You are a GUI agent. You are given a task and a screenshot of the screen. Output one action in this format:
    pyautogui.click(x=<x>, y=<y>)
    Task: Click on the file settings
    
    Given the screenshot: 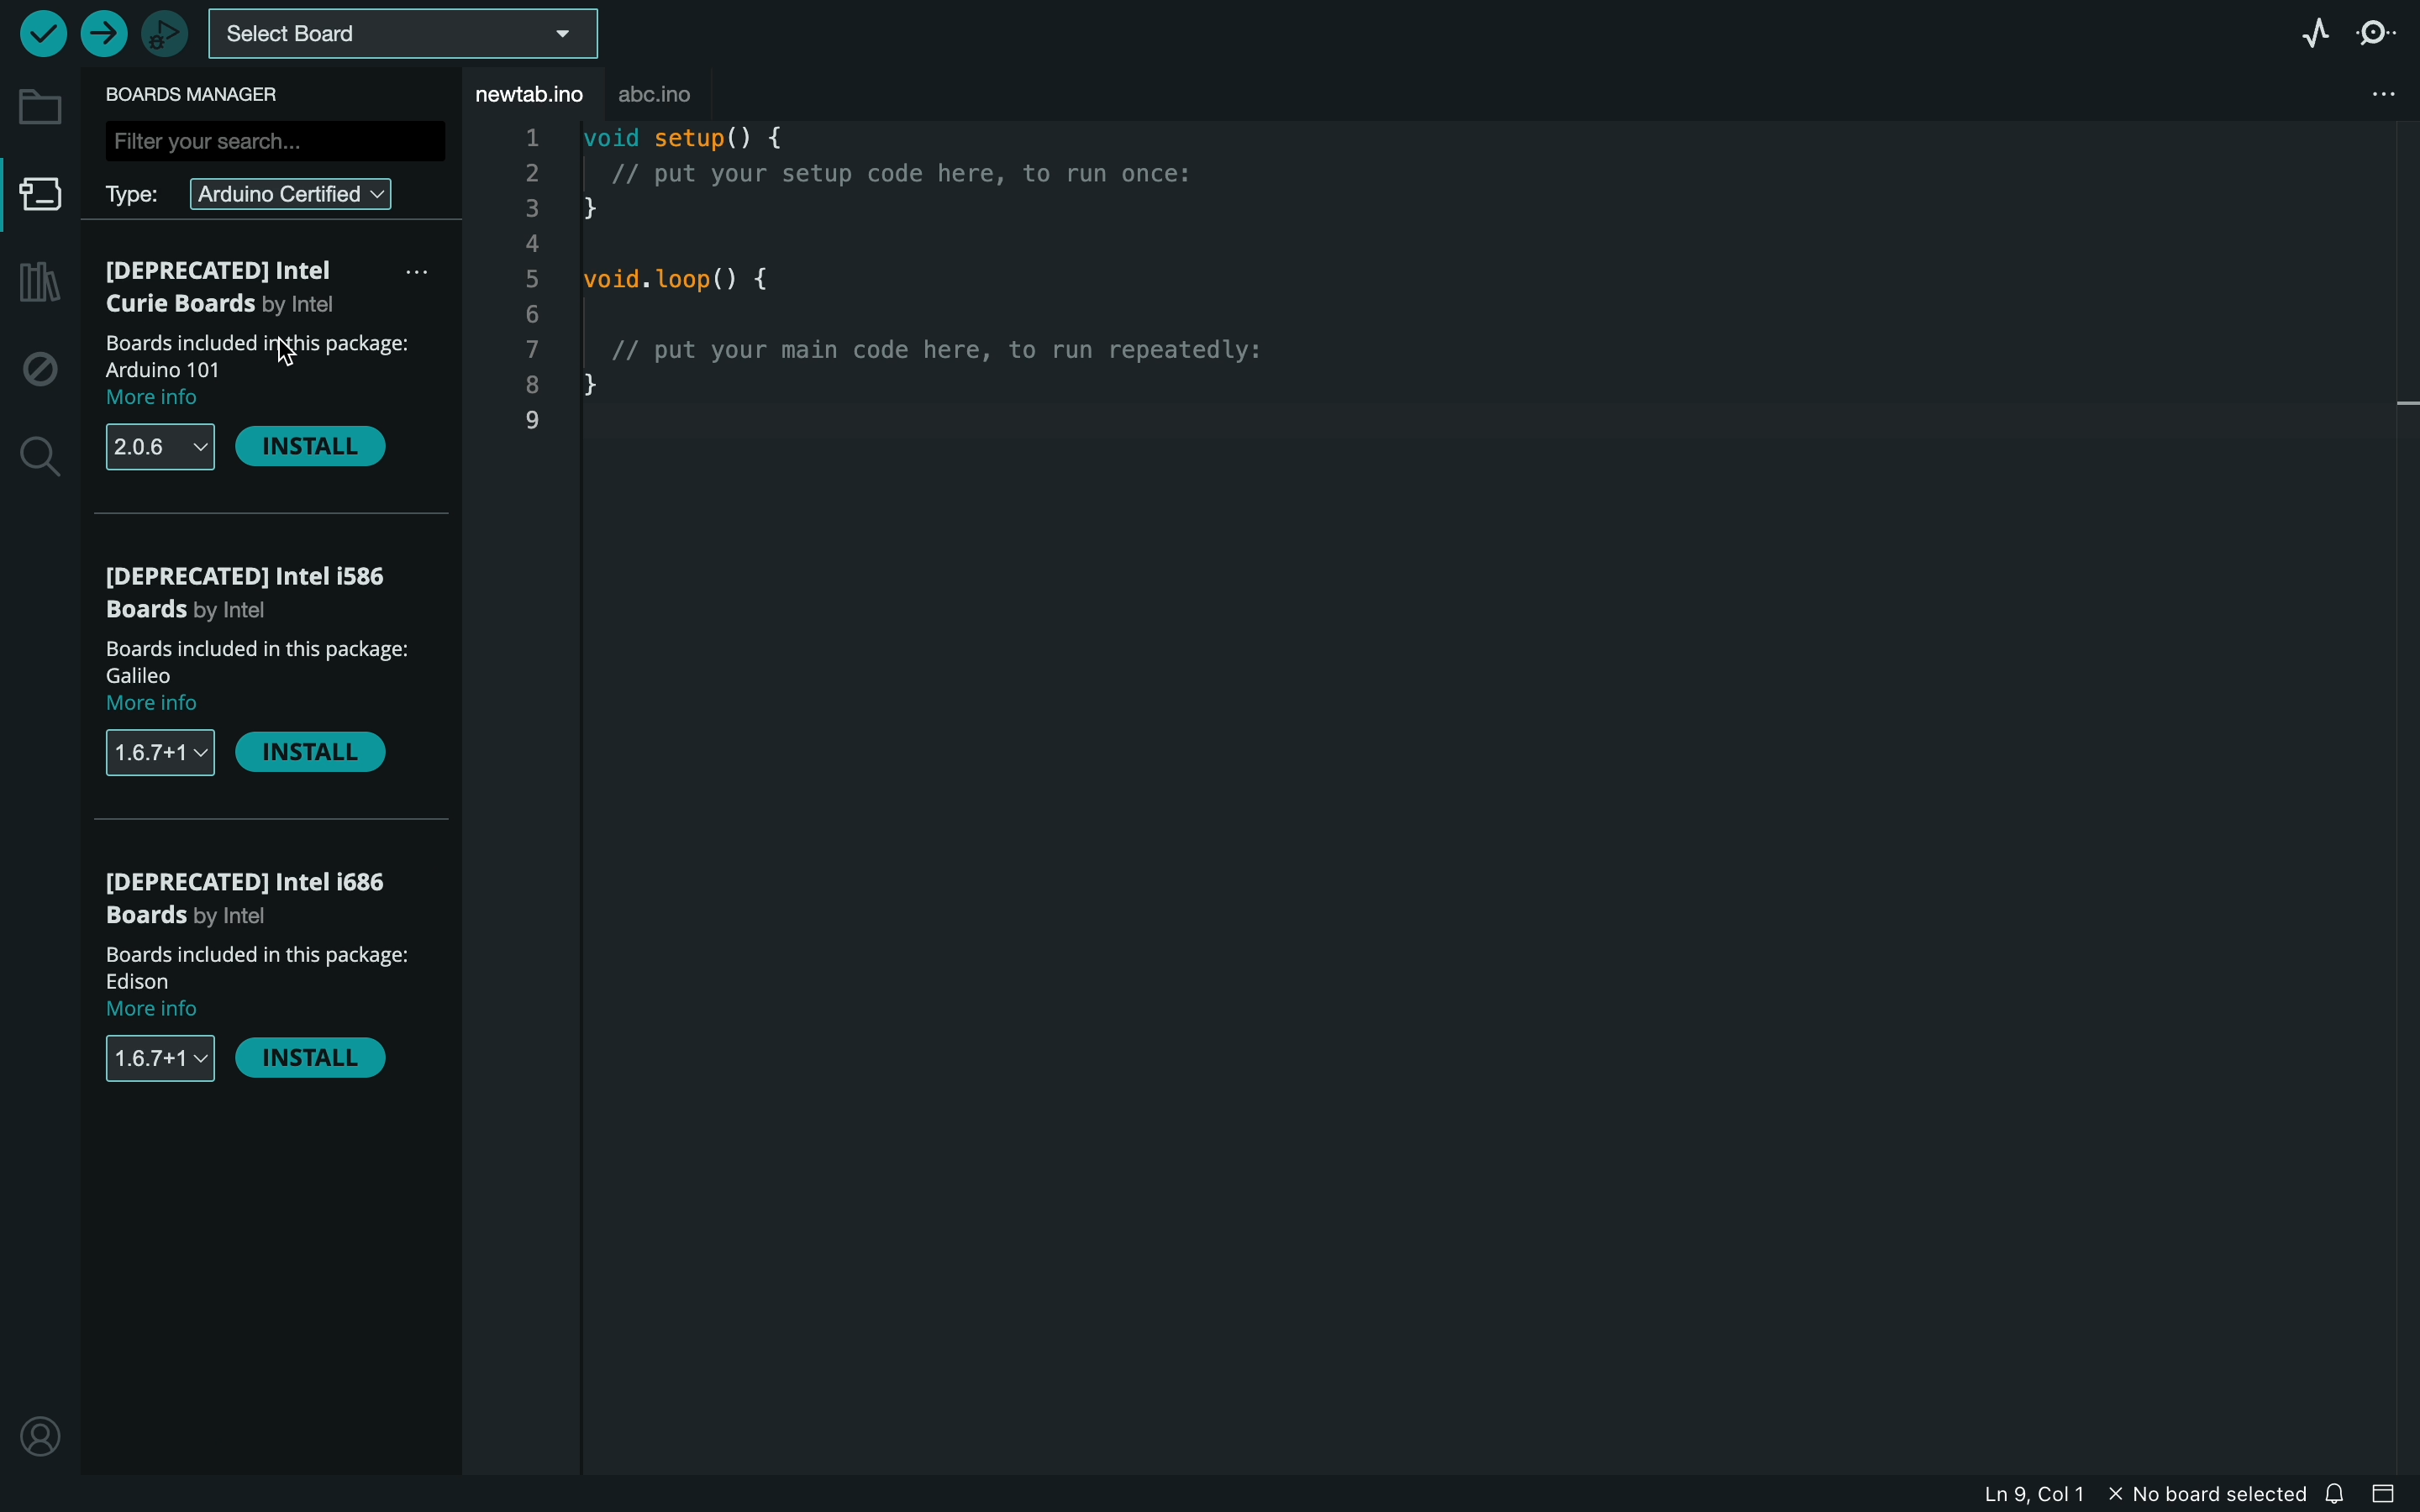 What is the action you would take?
    pyautogui.click(x=2354, y=96)
    